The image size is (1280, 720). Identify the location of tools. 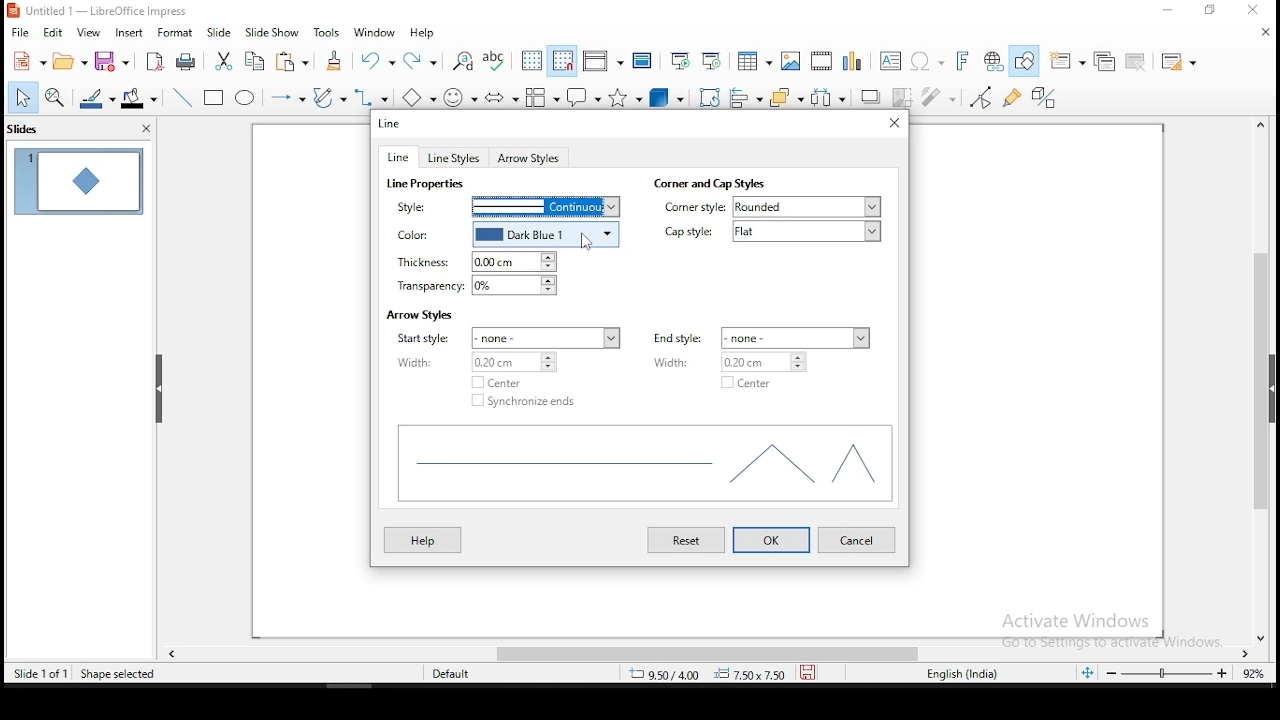
(328, 32).